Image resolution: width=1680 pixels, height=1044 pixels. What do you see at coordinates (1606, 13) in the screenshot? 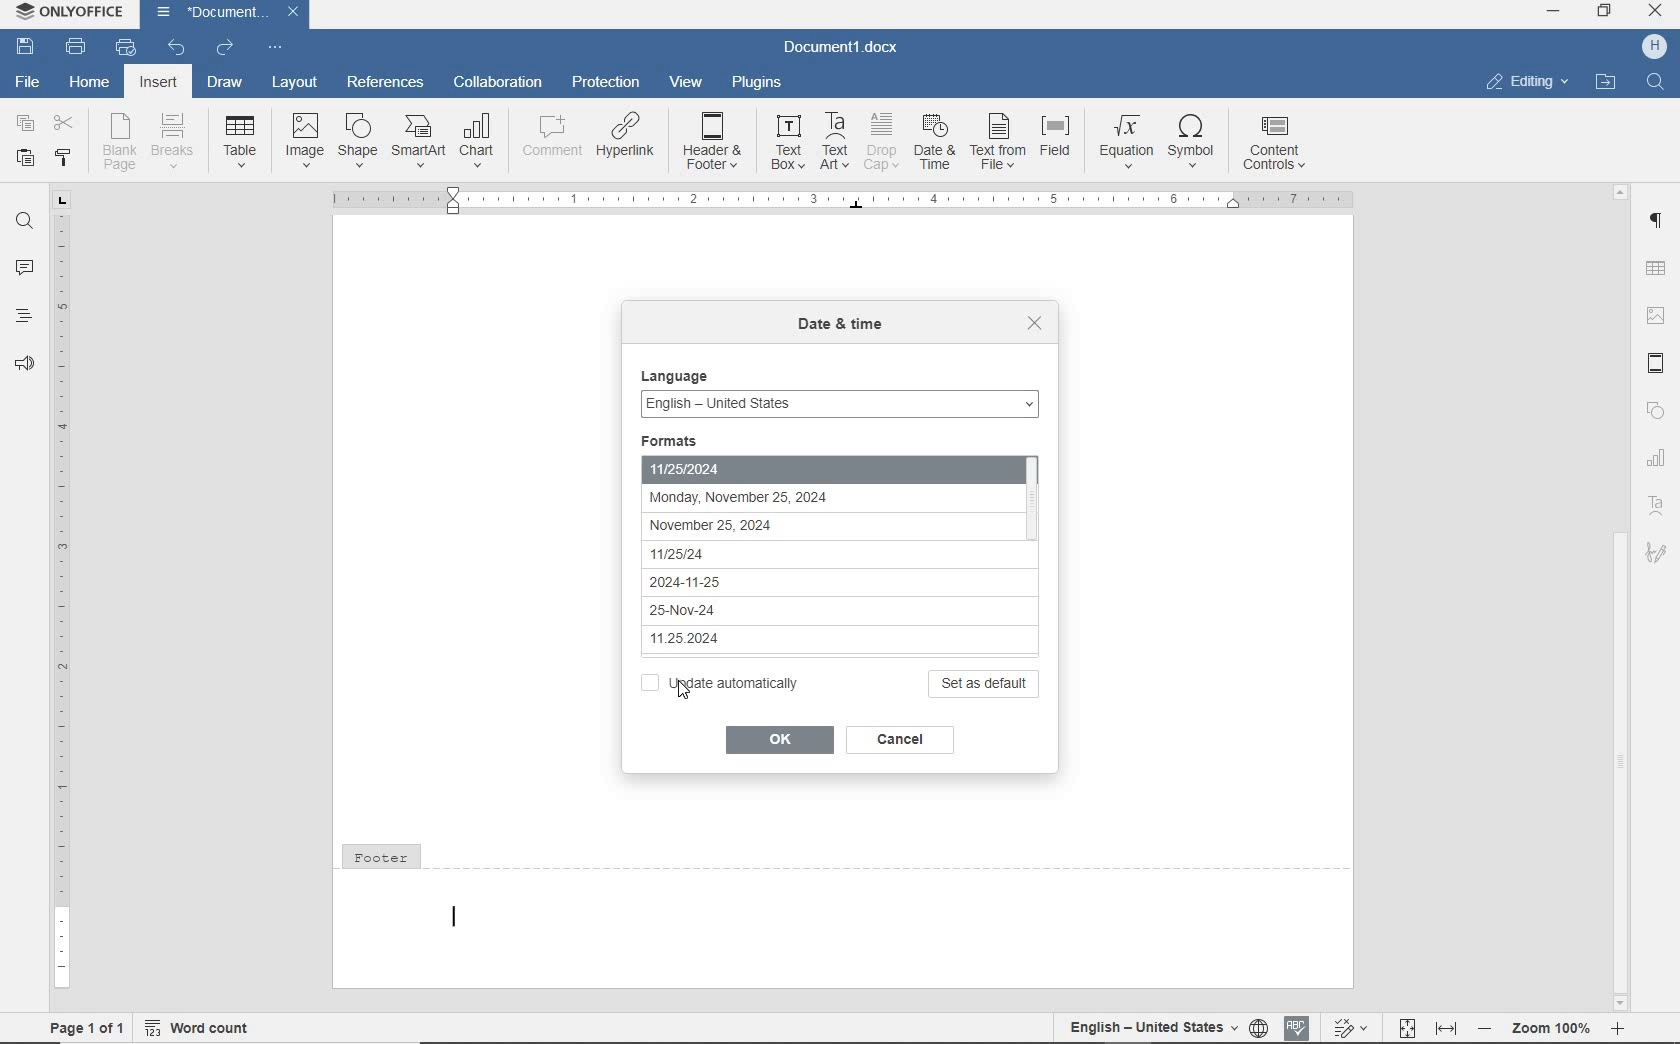
I see `restore down` at bounding box center [1606, 13].